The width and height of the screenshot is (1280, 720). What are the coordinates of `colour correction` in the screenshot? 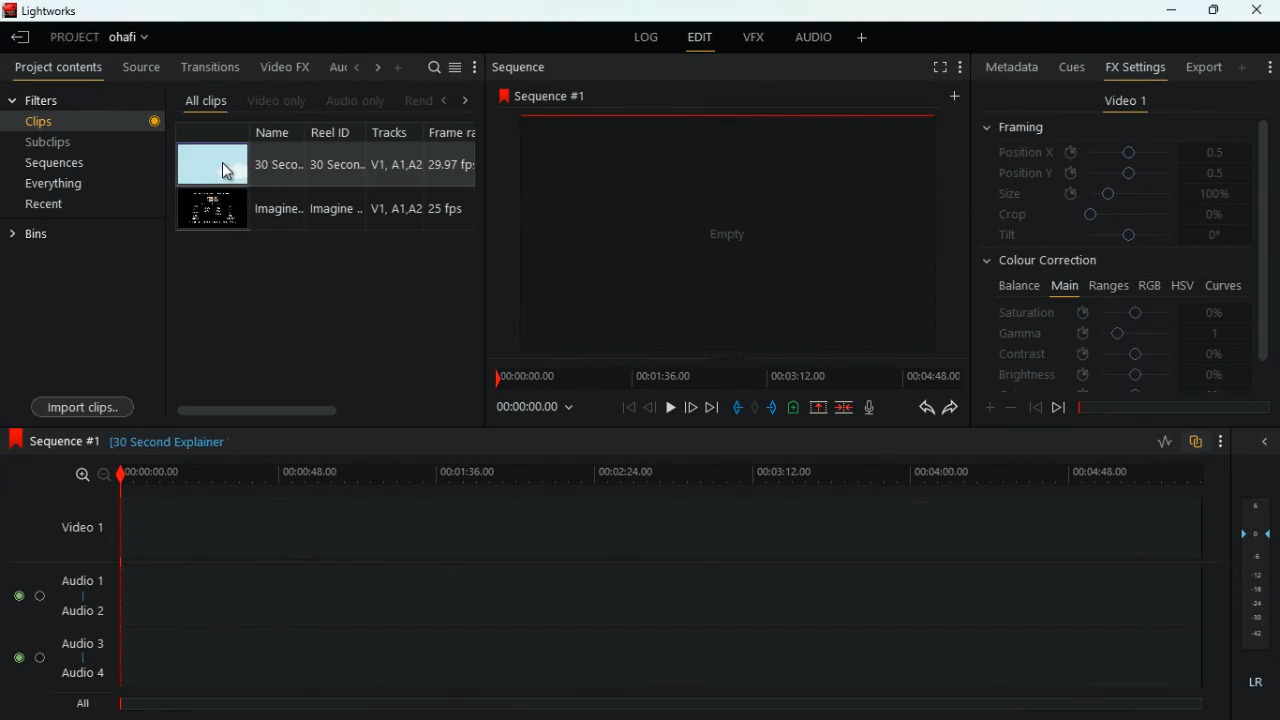 It's located at (1049, 262).